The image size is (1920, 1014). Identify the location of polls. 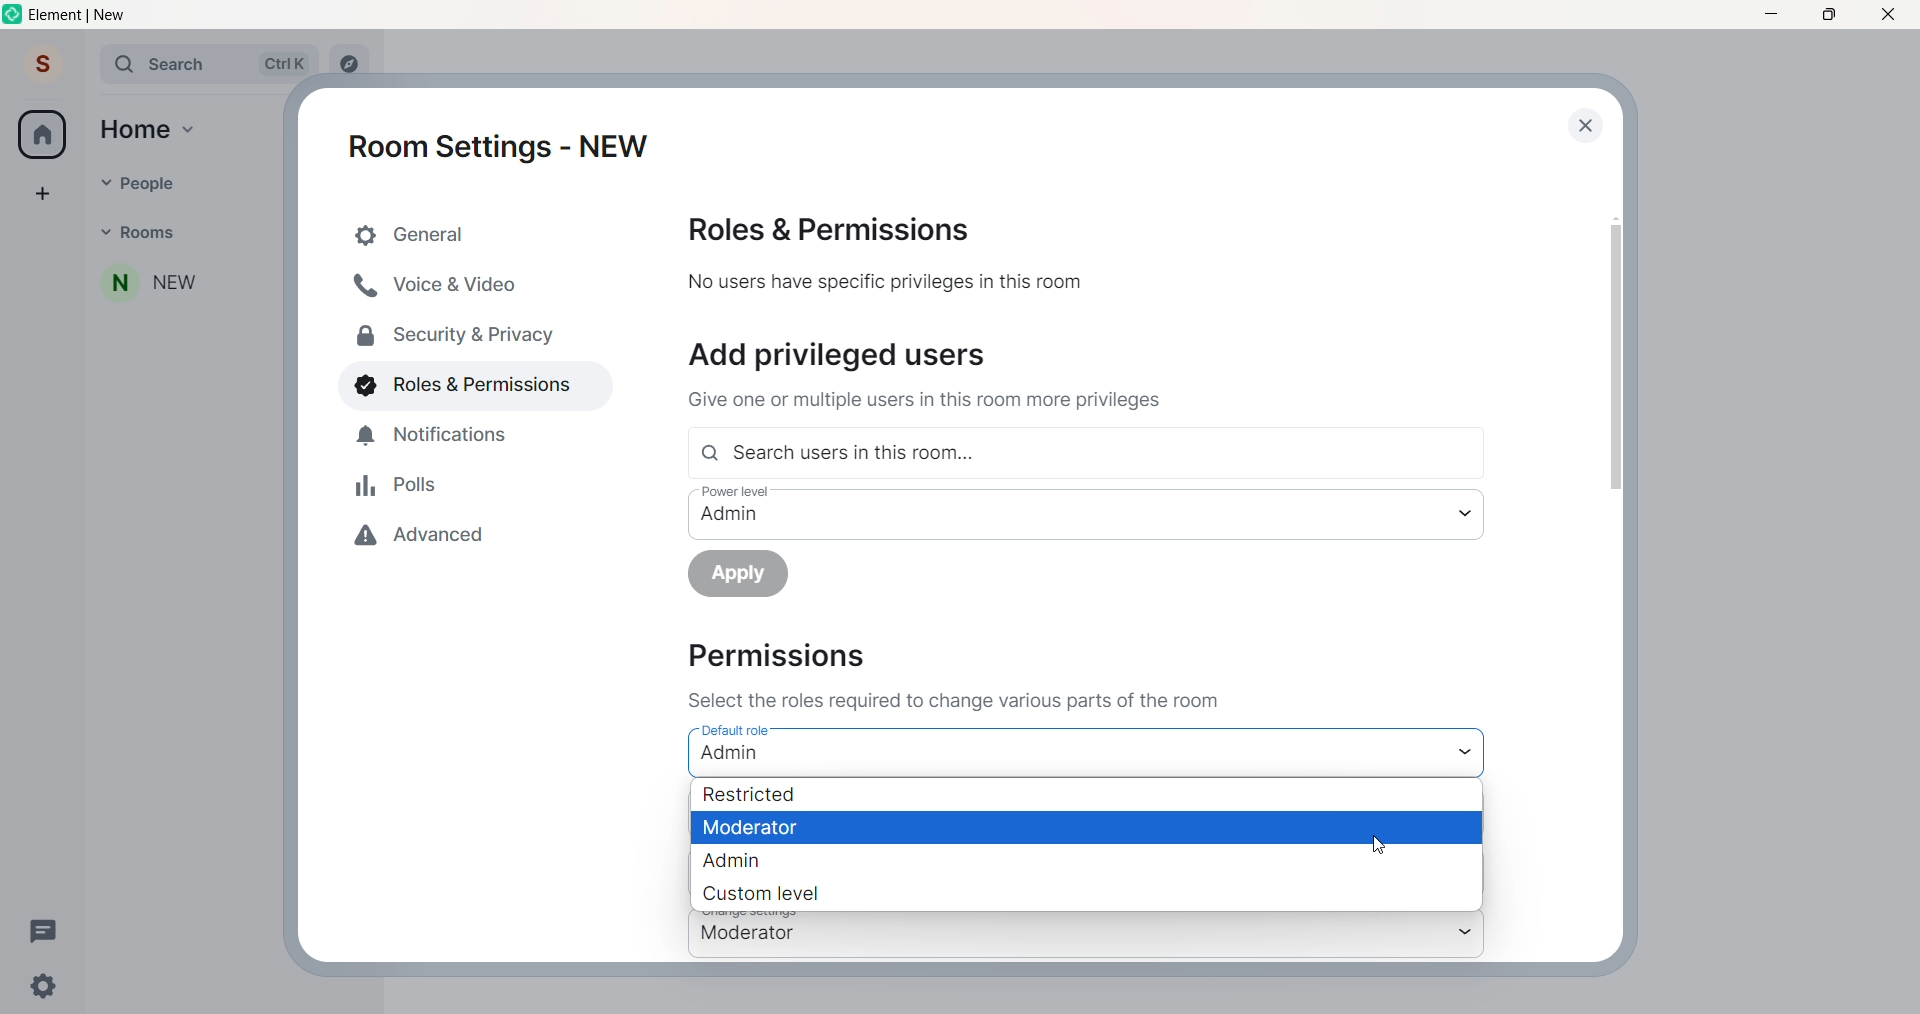
(398, 485).